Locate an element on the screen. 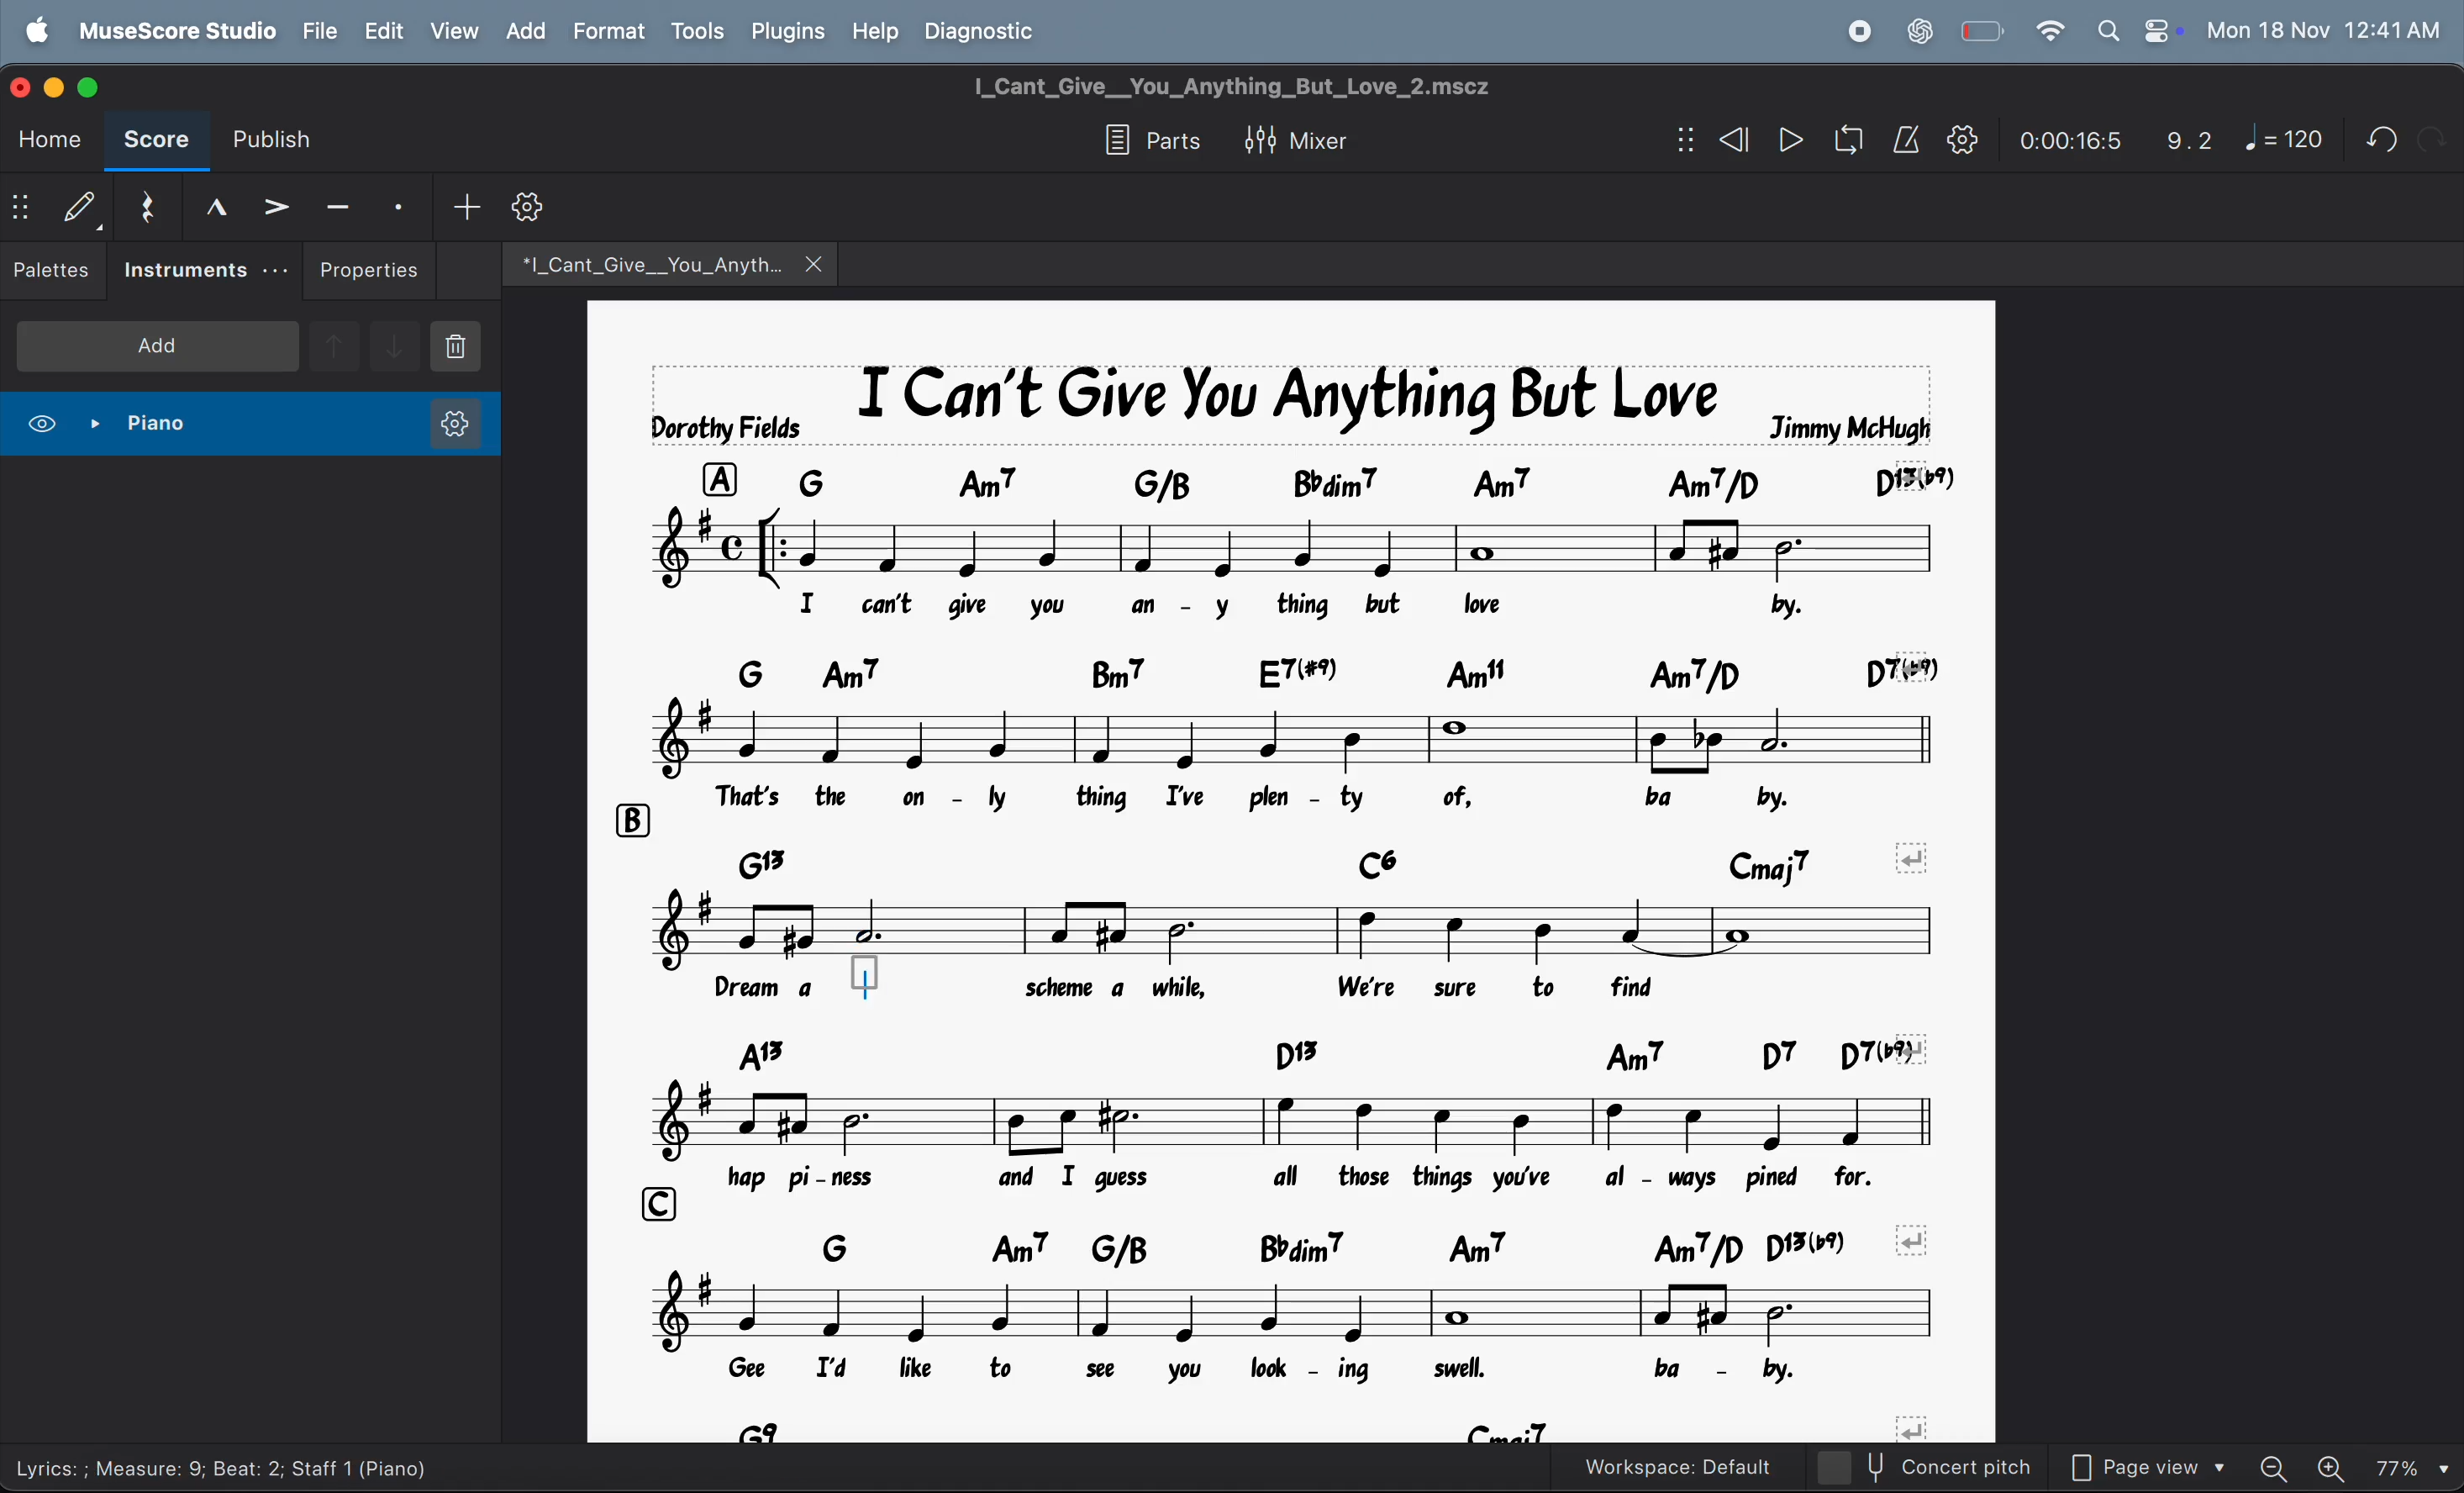  rewind is located at coordinates (1735, 139).